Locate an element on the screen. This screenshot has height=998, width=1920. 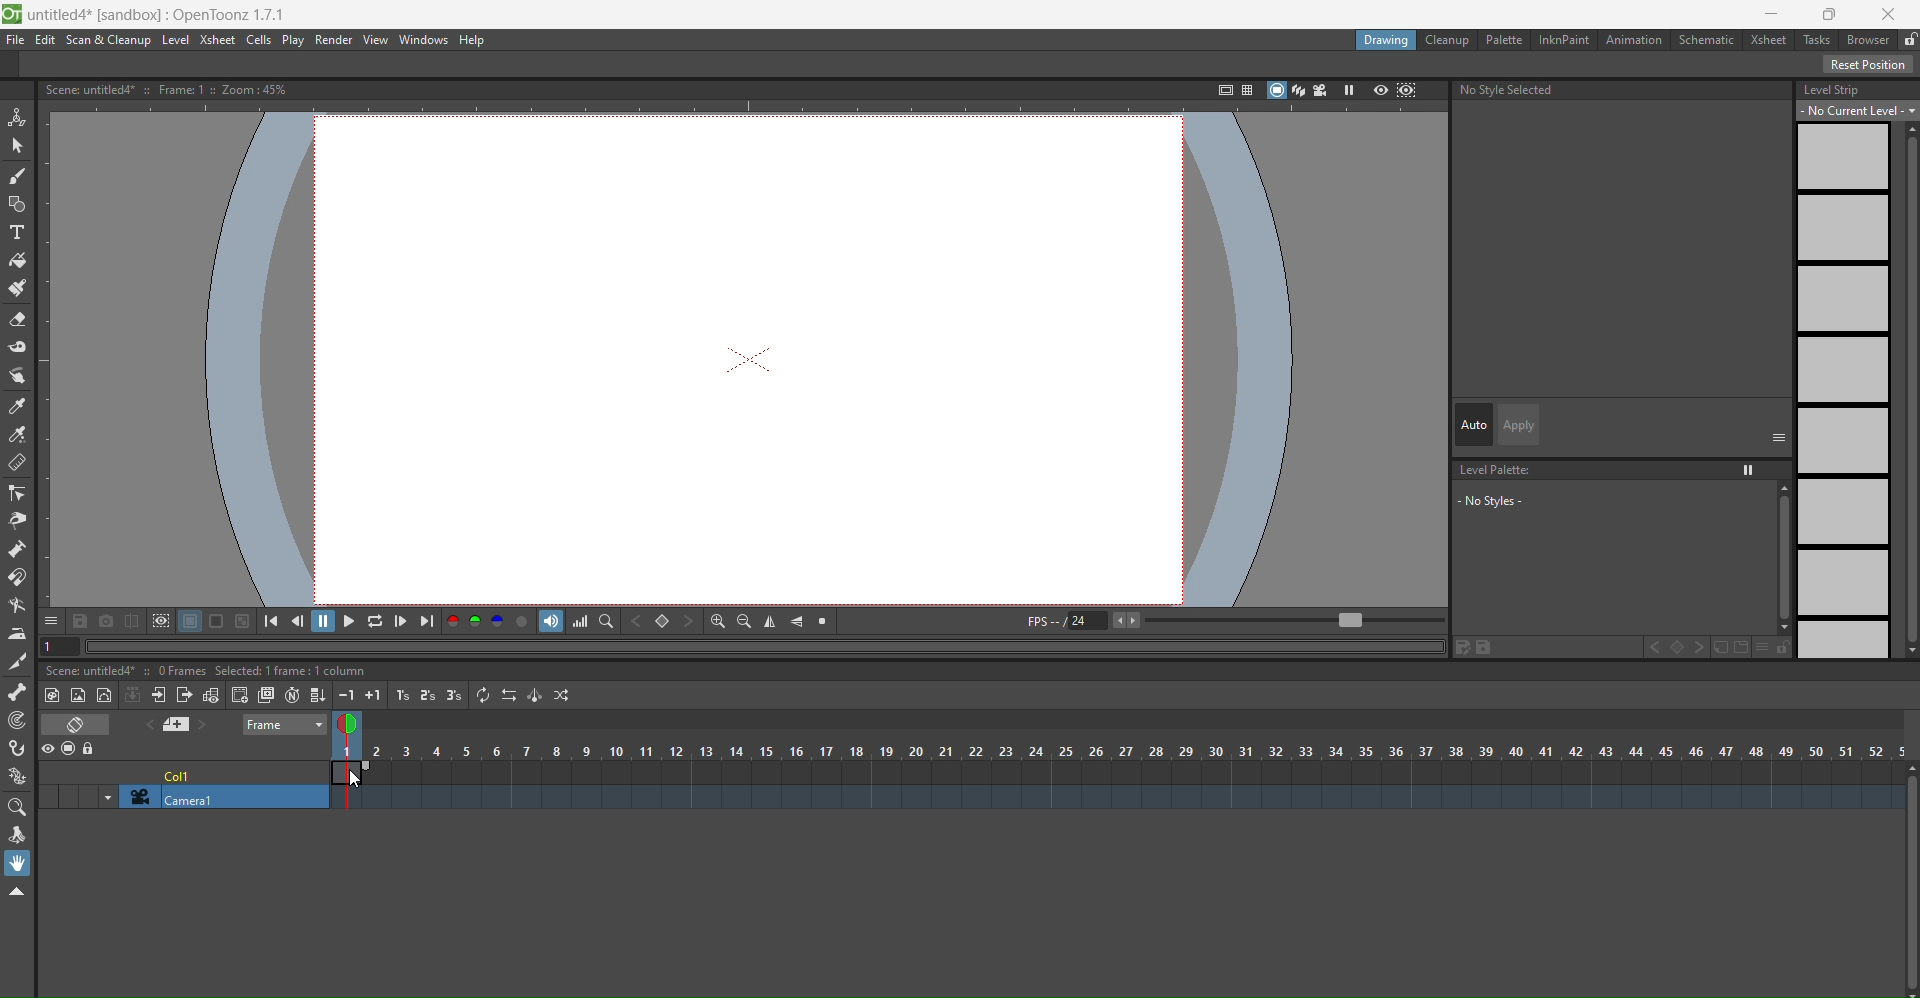
iron tool is located at coordinates (17, 635).